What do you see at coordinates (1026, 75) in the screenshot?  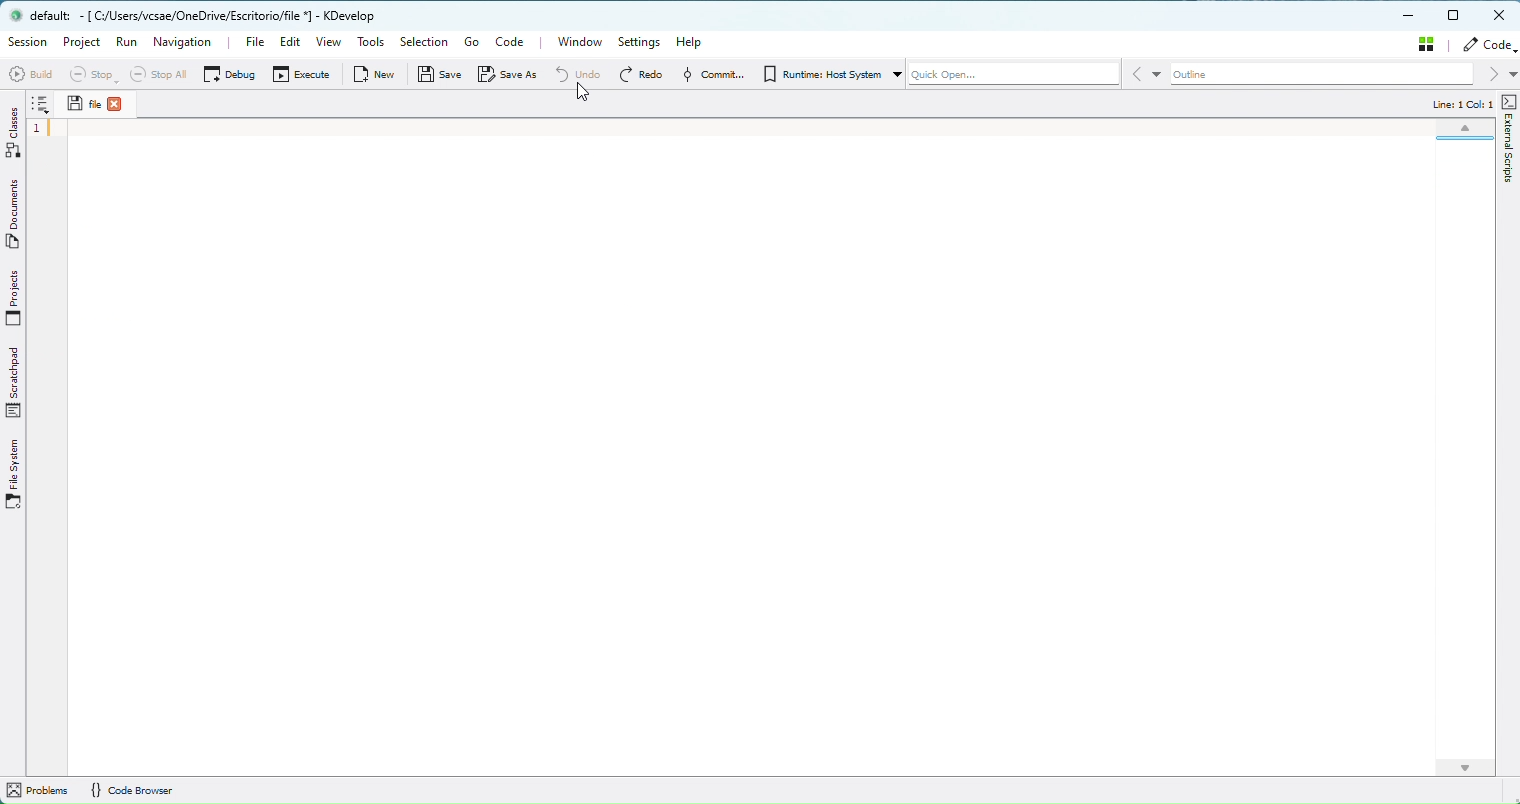 I see `Quick Open` at bounding box center [1026, 75].